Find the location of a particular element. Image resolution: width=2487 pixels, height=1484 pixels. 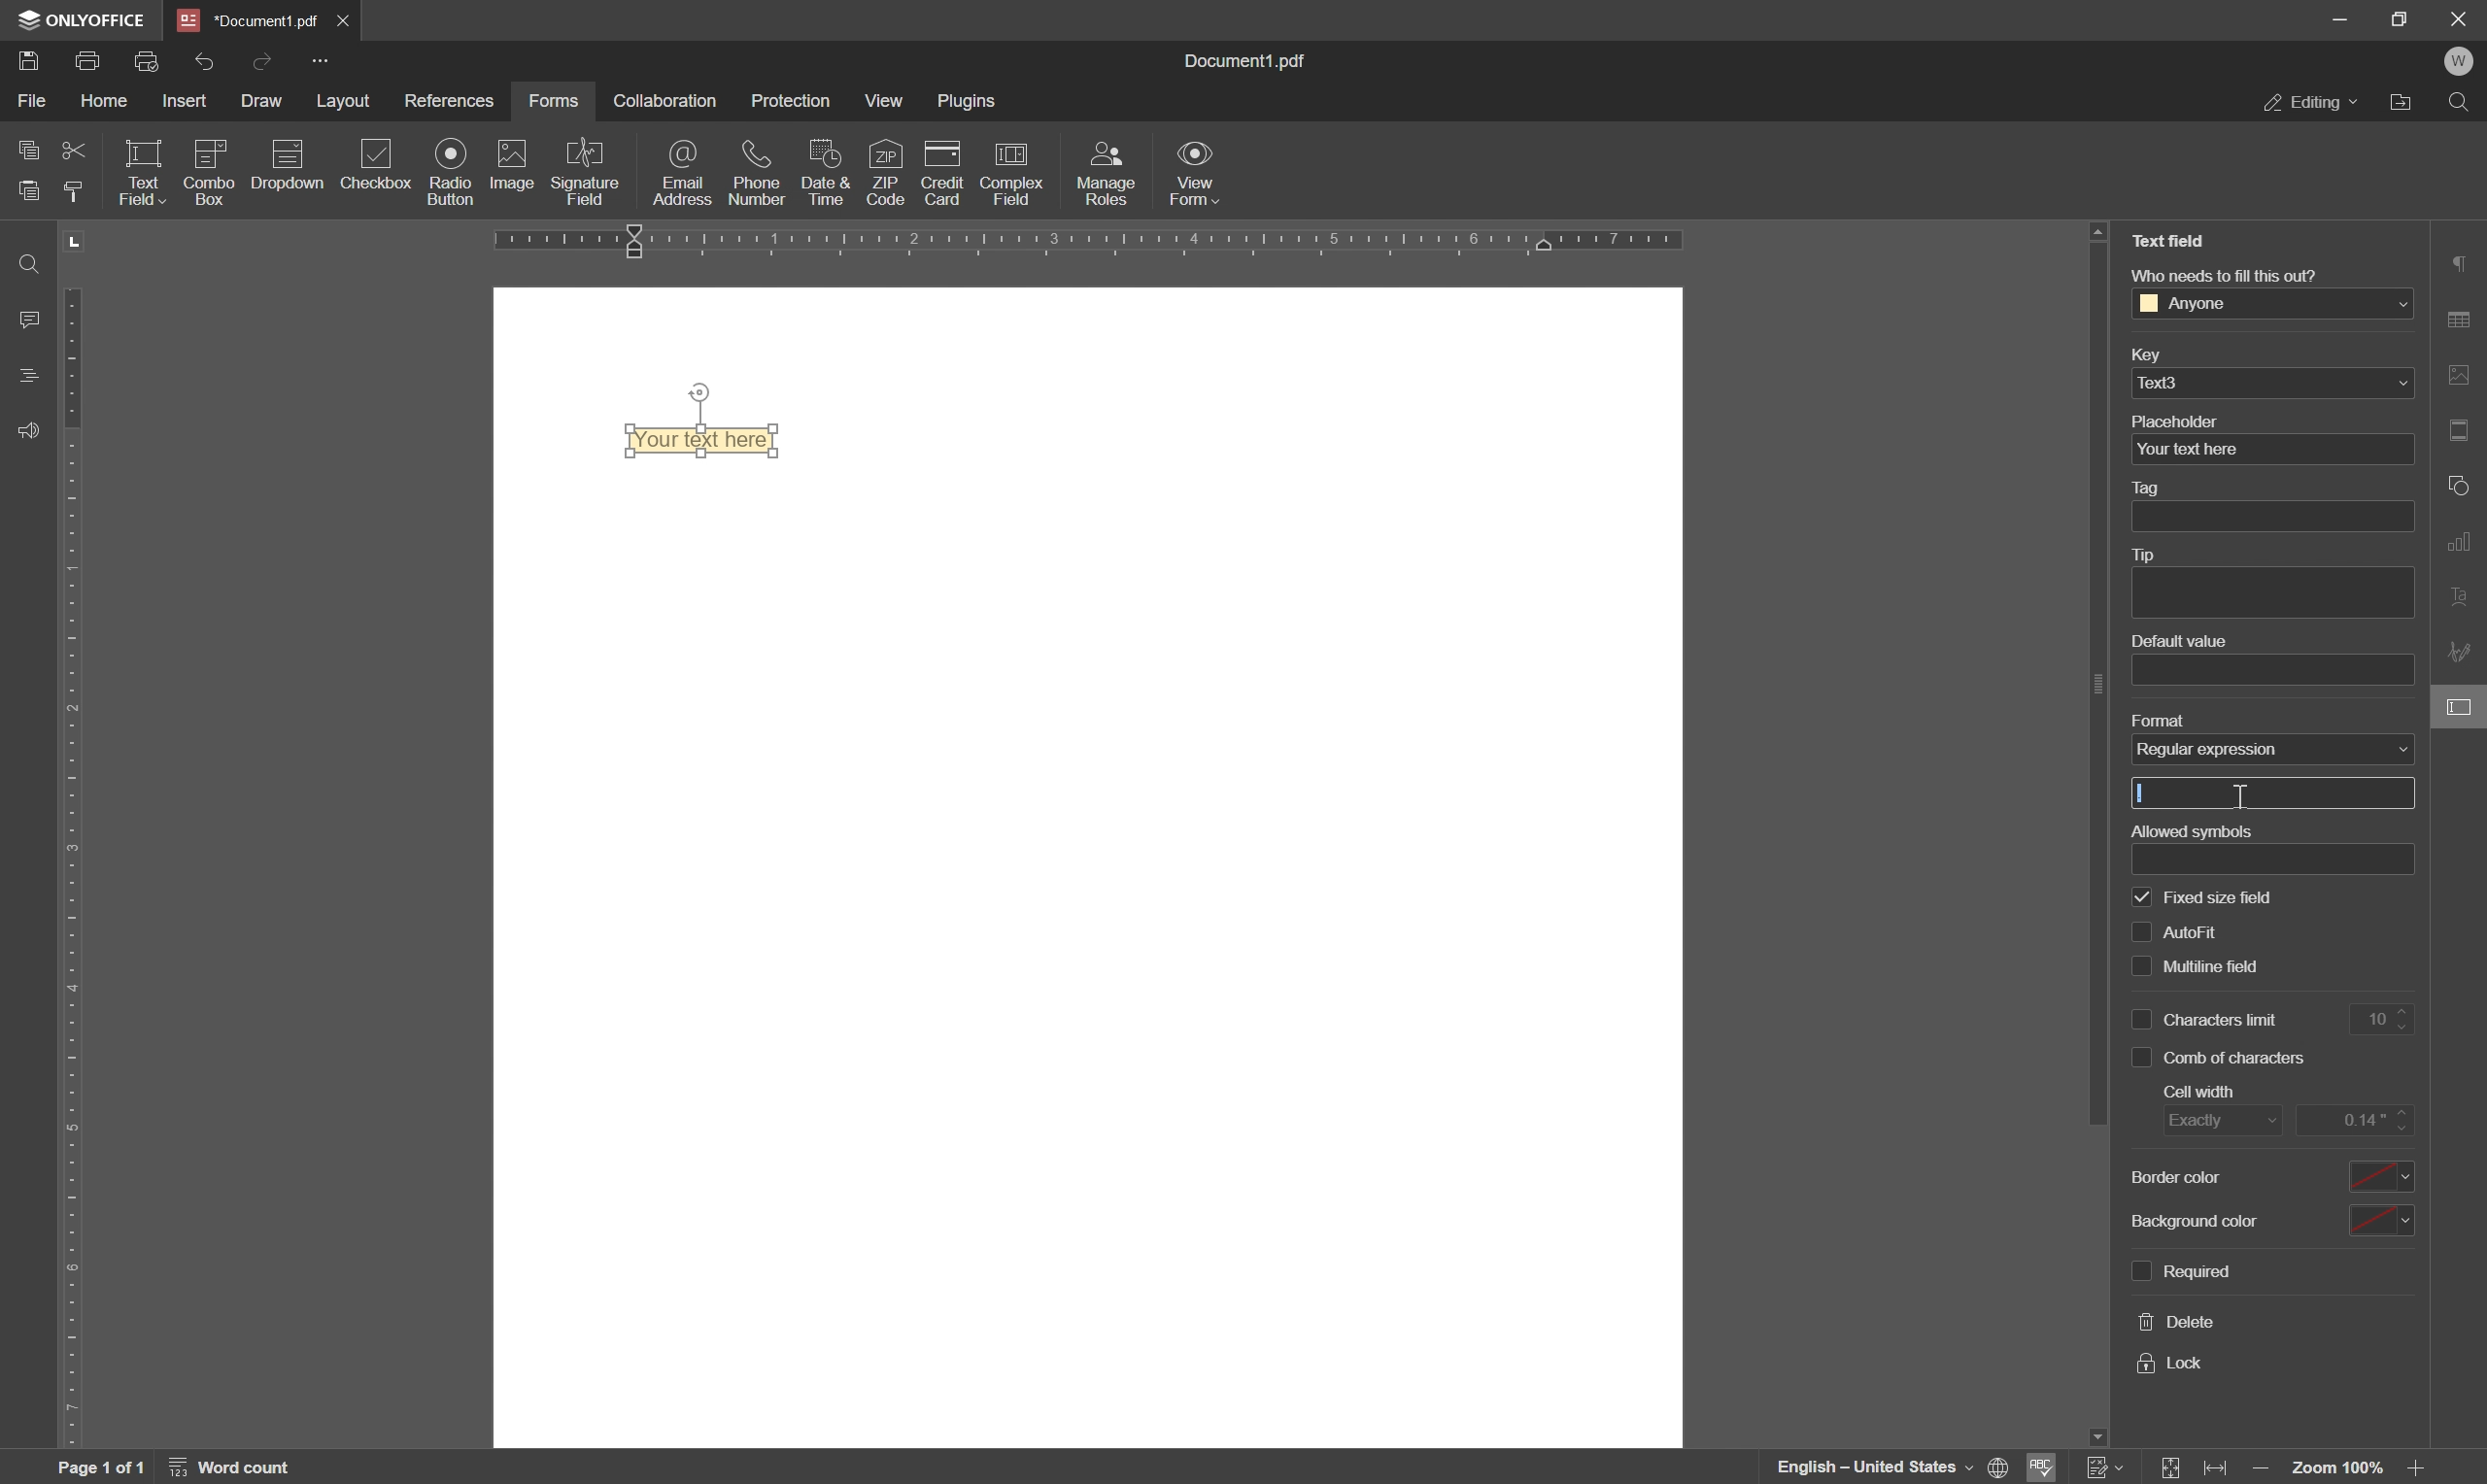

your text here is located at coordinates (2187, 451).